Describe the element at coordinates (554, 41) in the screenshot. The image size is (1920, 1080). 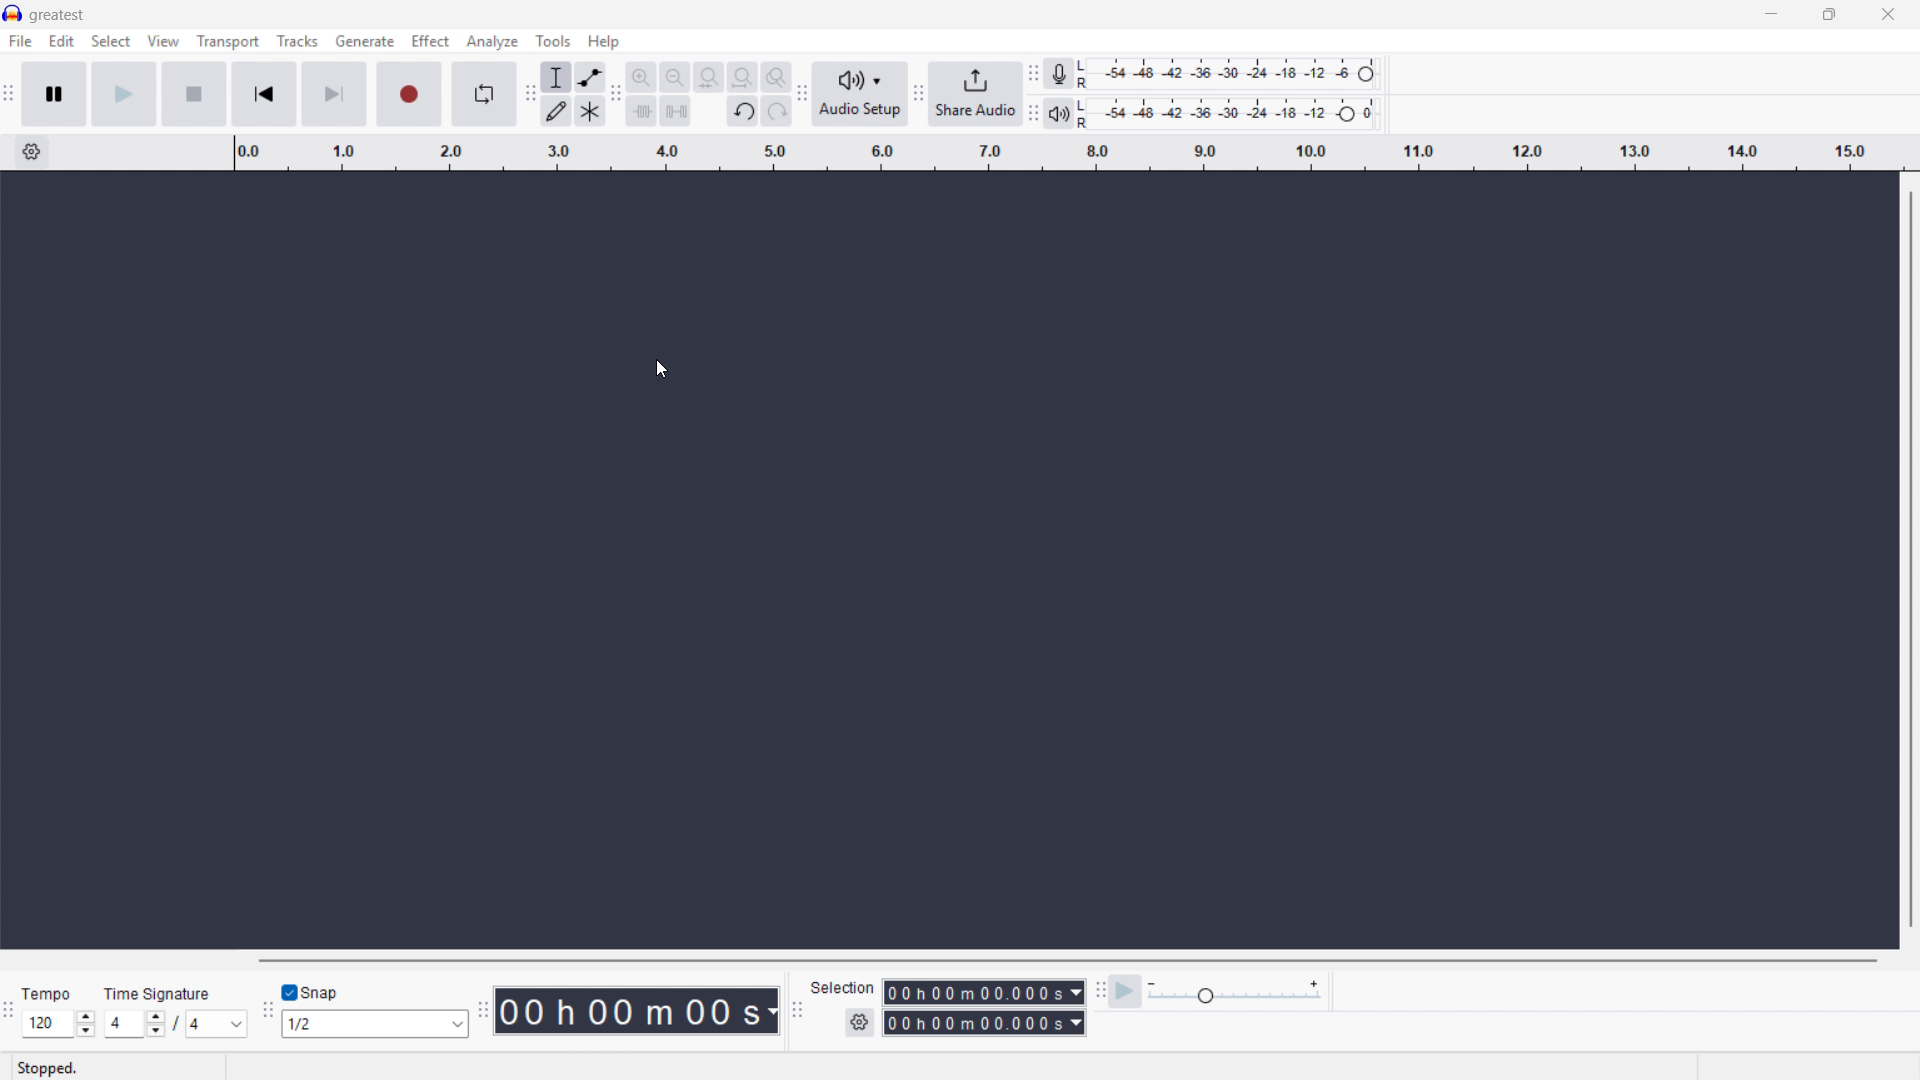
I see `Tools ` at that location.